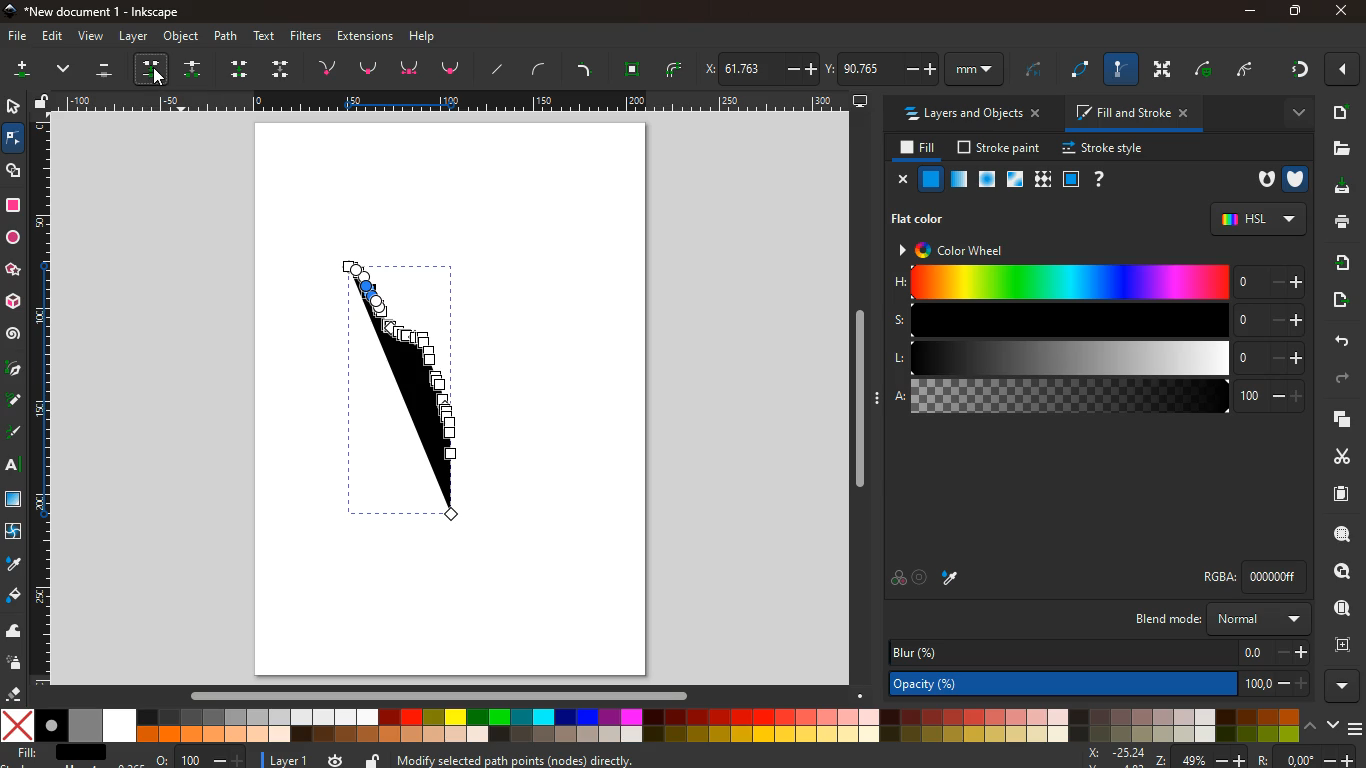 This screenshot has height=768, width=1366. I want to click on down, so click(282, 68).